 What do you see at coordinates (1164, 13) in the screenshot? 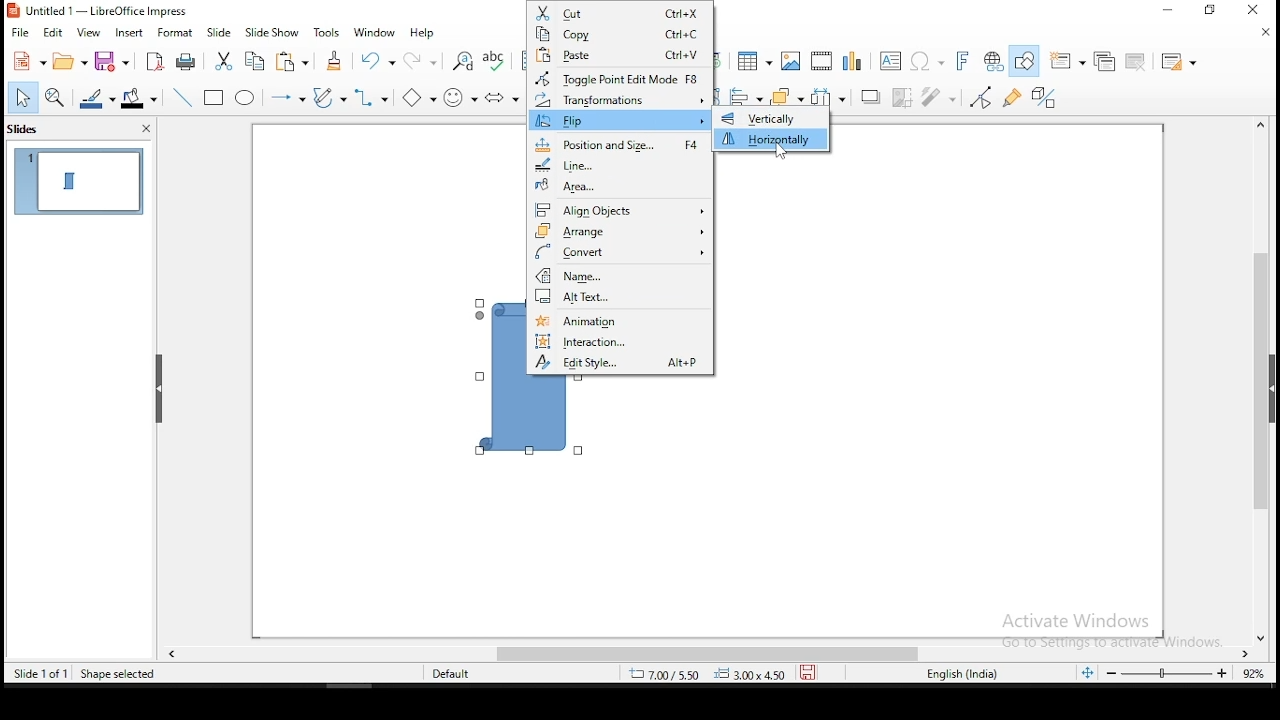
I see `minimize` at bounding box center [1164, 13].